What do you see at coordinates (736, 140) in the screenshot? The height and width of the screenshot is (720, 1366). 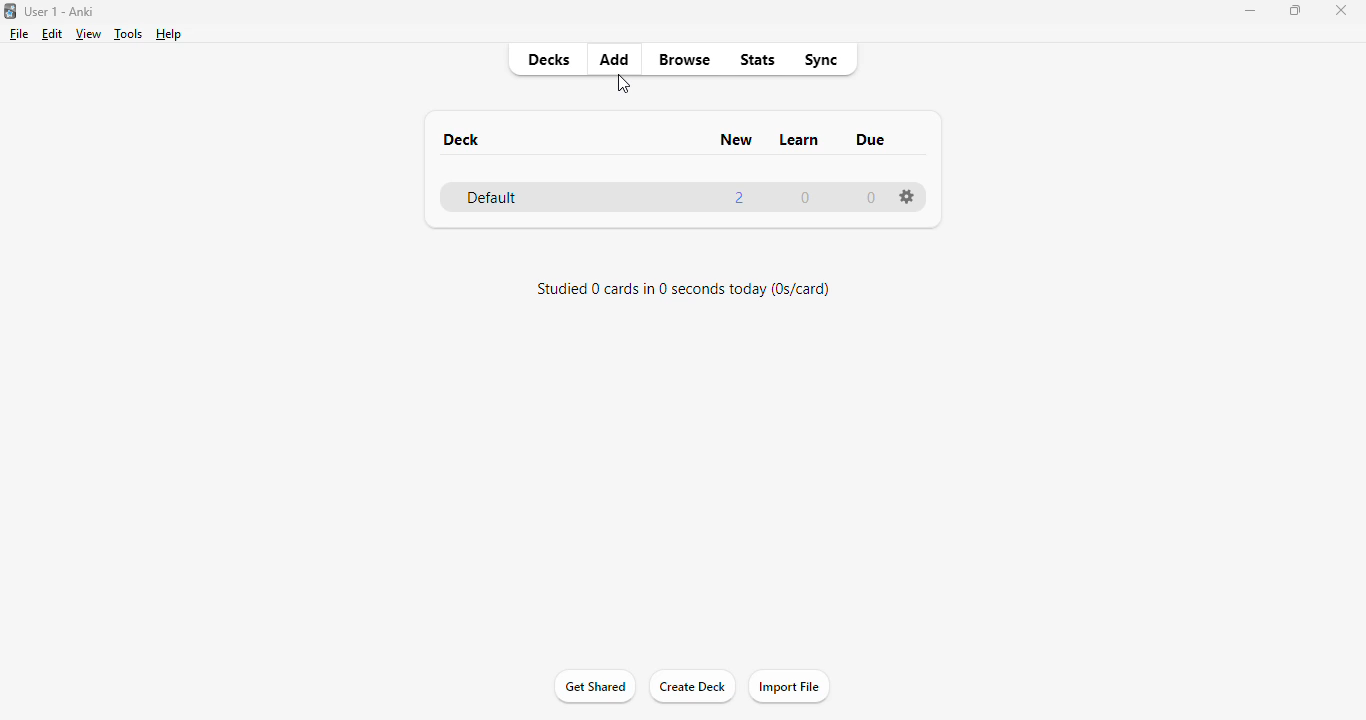 I see `new` at bounding box center [736, 140].